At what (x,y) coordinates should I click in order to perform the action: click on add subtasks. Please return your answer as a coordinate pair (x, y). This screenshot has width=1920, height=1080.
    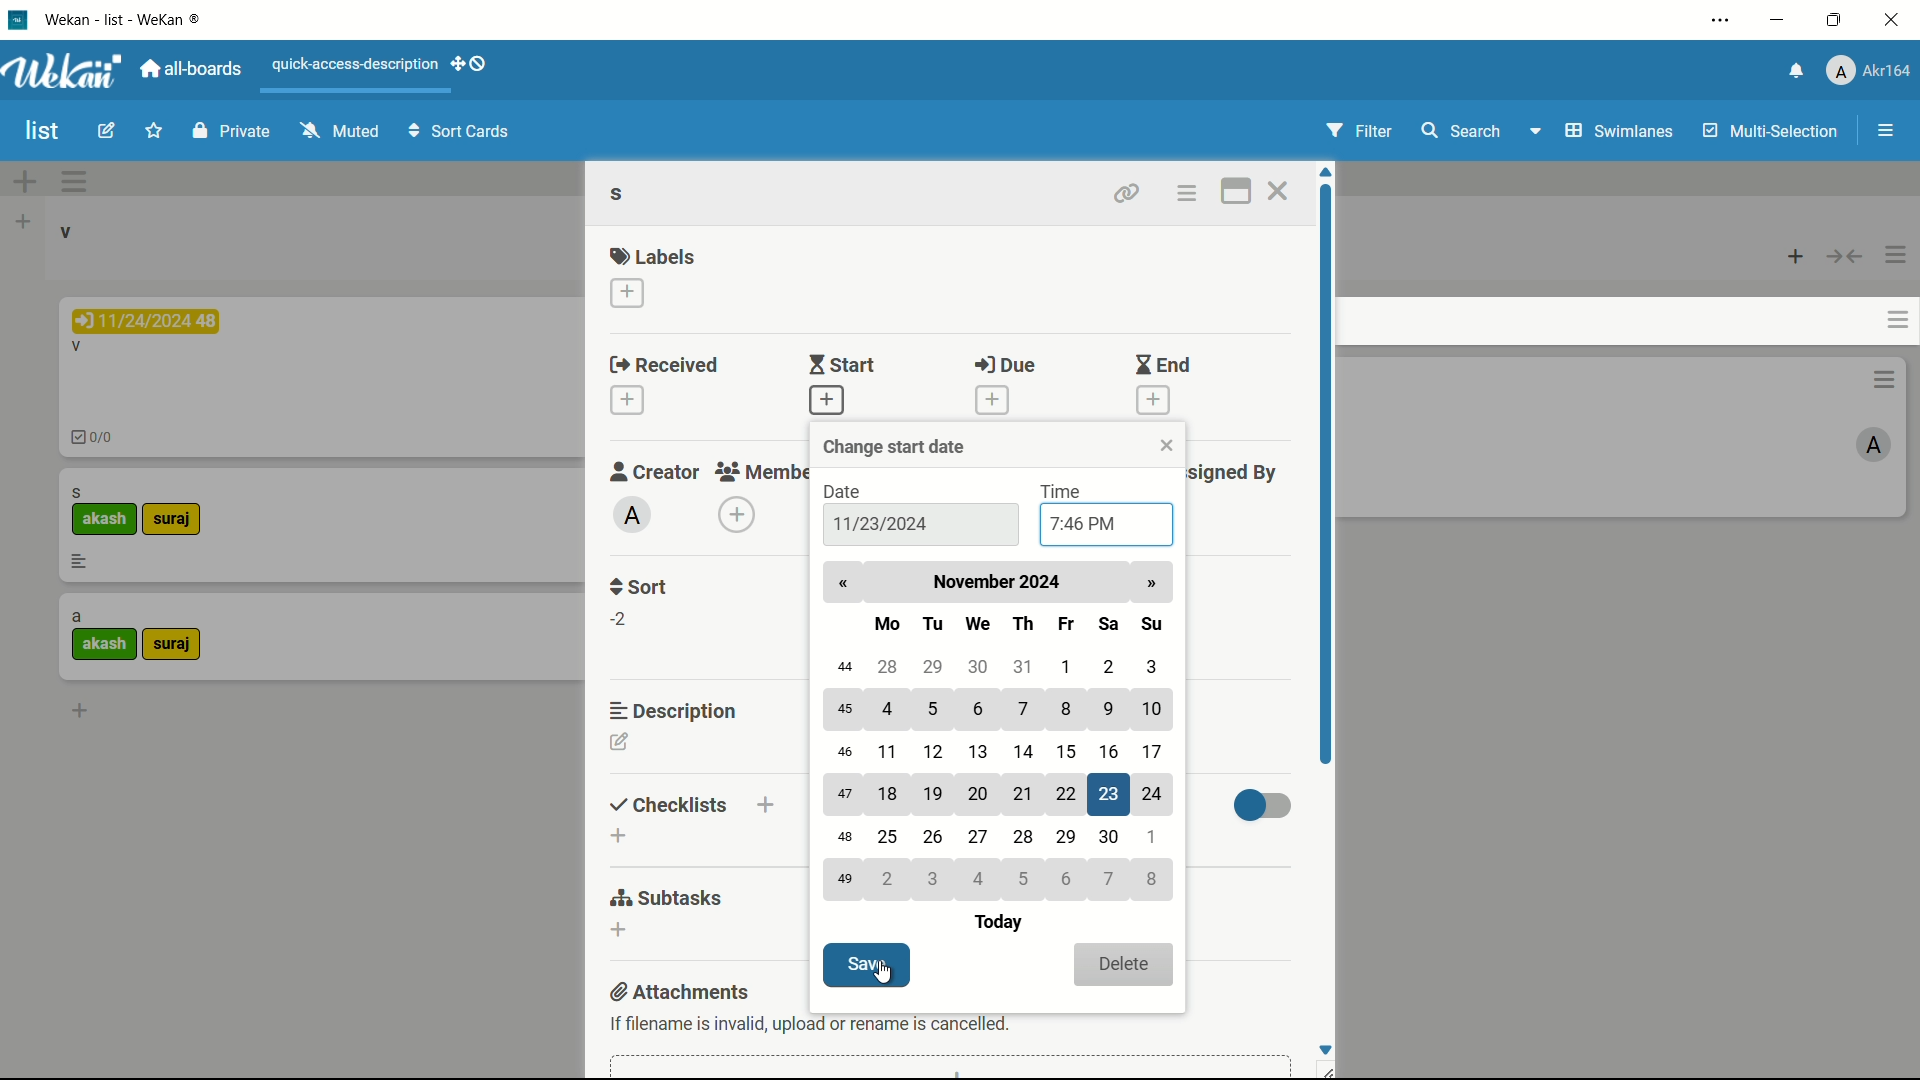
    Looking at the image, I should click on (617, 928).